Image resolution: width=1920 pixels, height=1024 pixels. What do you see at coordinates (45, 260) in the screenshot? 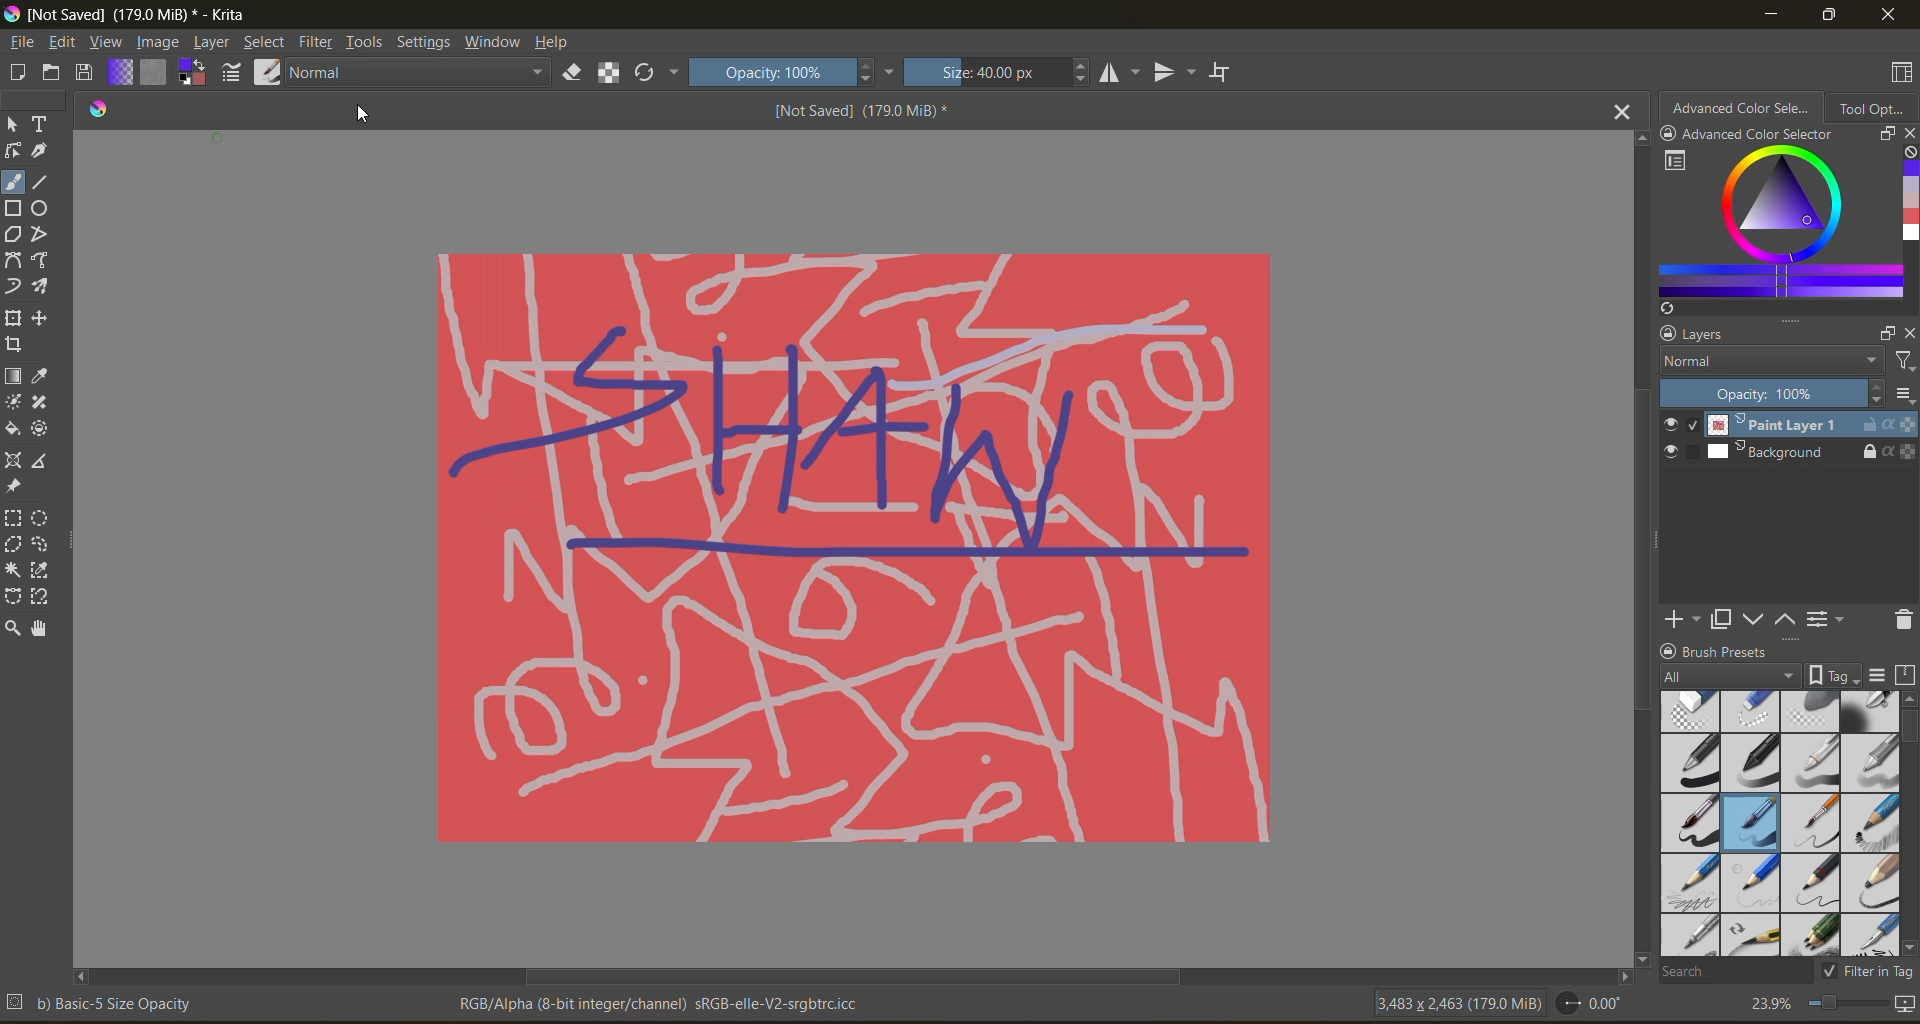
I see `freehand path tool` at bounding box center [45, 260].